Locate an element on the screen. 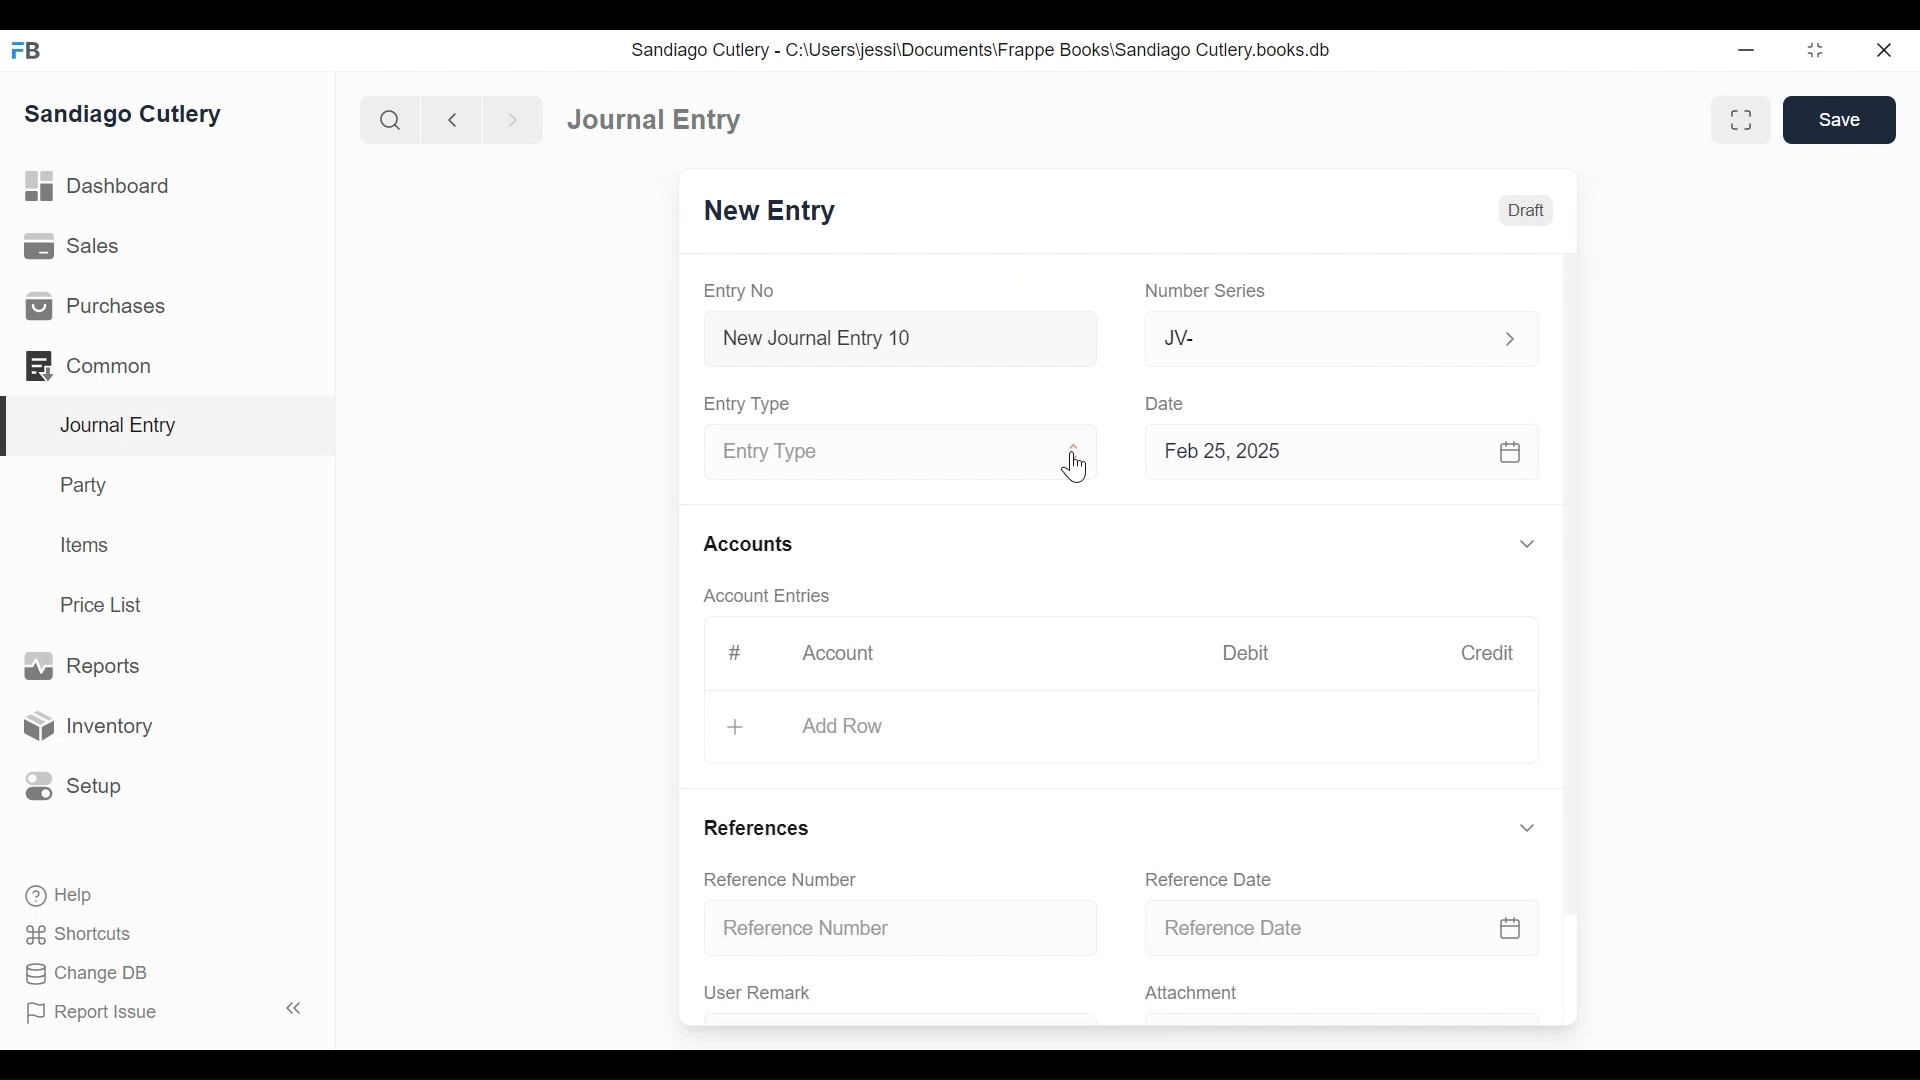  Feb 25, 2025 is located at coordinates (1344, 456).